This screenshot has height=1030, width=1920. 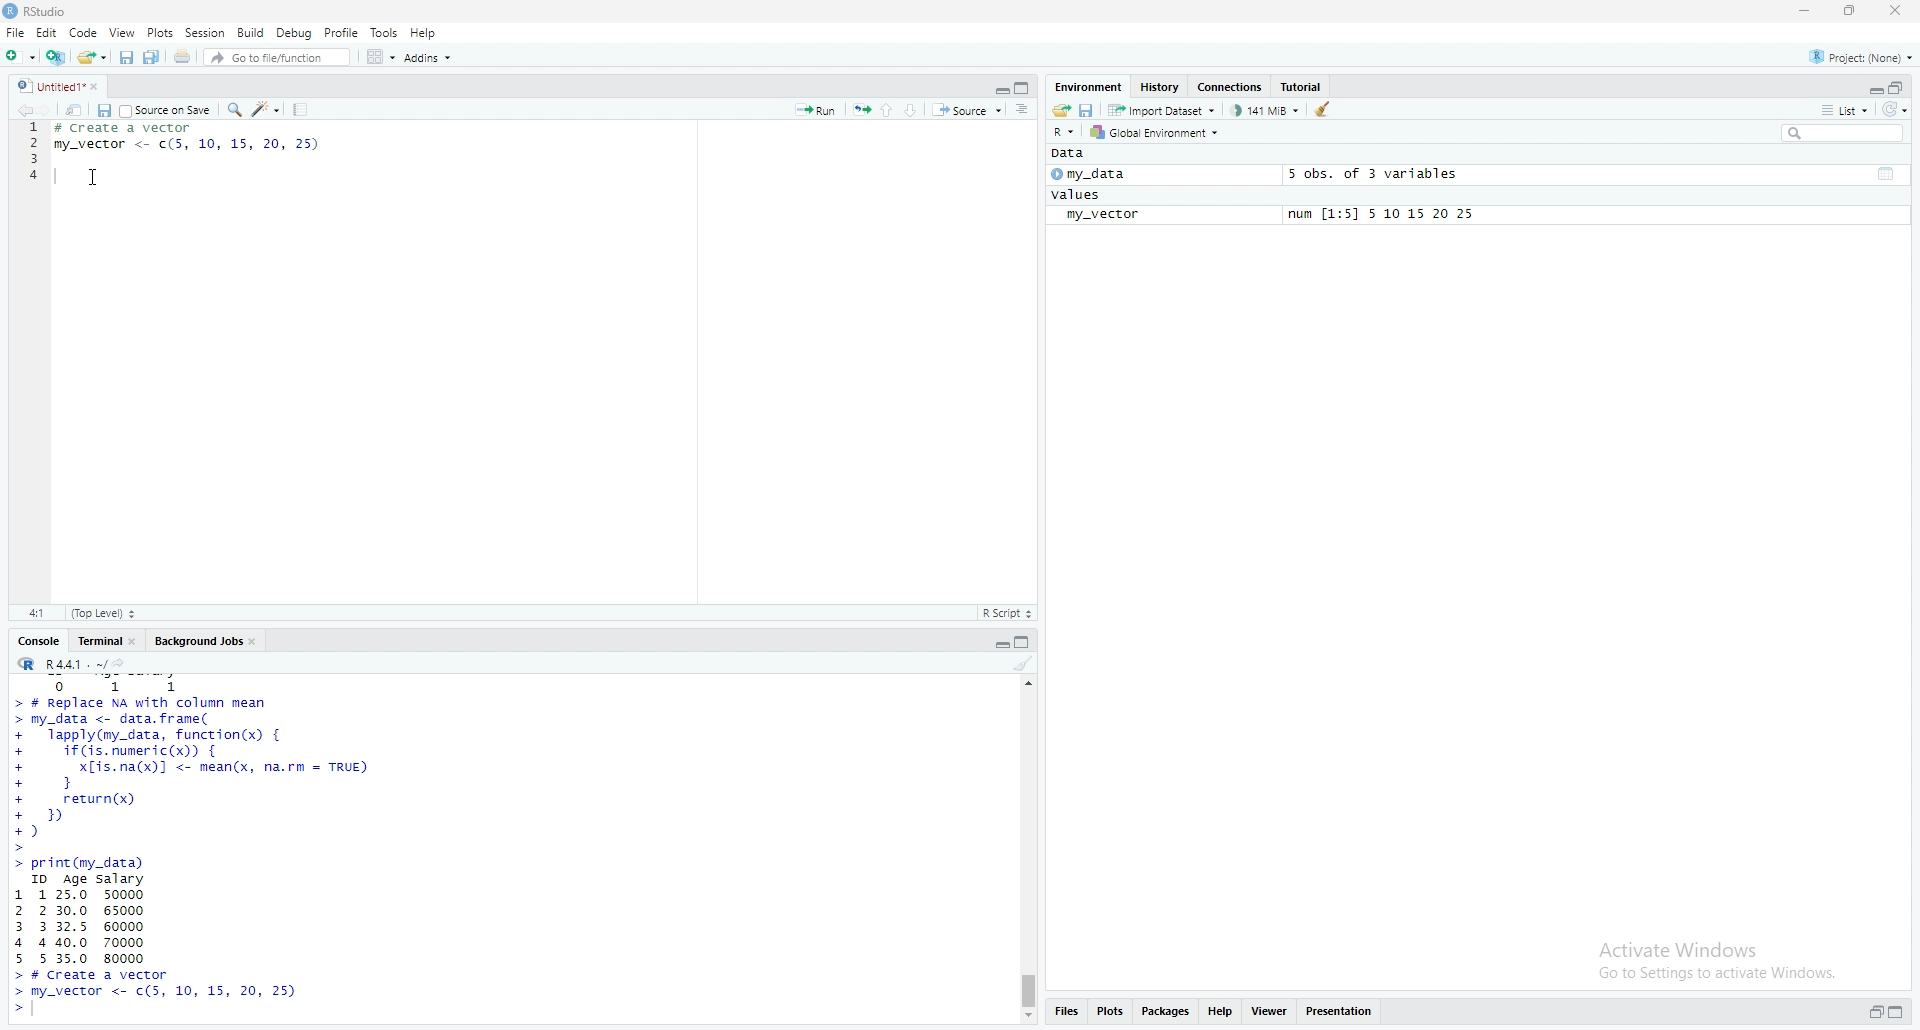 What do you see at coordinates (817, 109) in the screenshot?
I see `Run` at bounding box center [817, 109].